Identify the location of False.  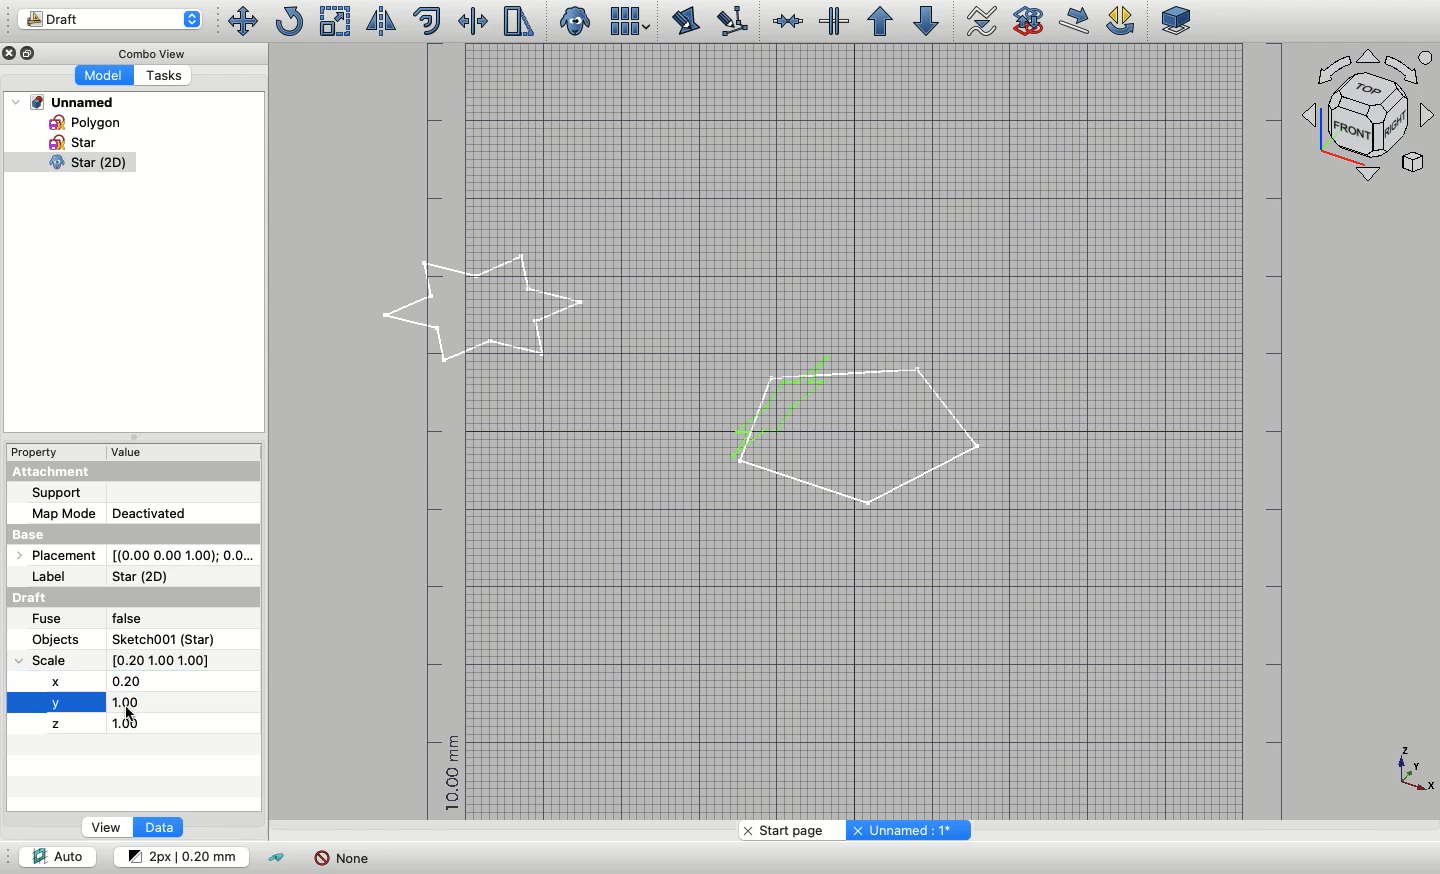
(142, 619).